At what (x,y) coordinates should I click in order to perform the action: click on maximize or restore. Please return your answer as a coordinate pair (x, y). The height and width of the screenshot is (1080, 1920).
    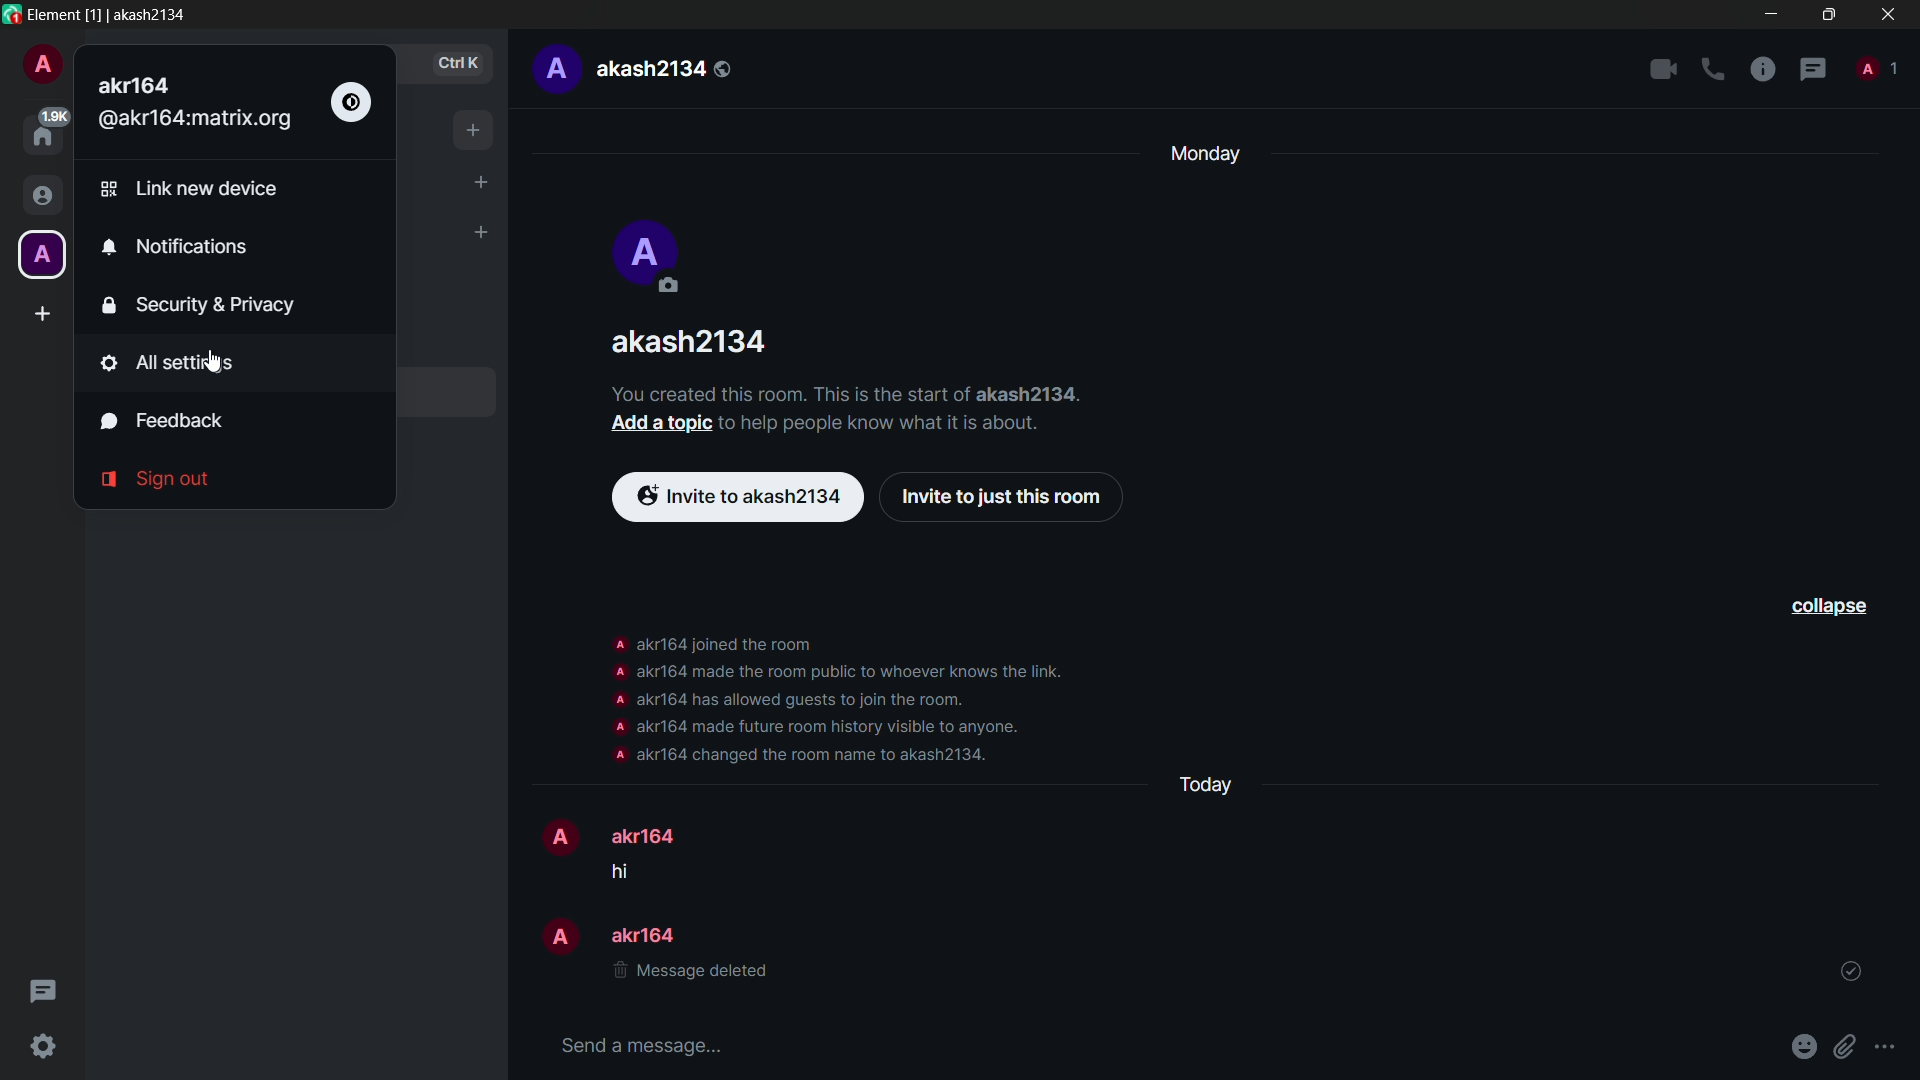
    Looking at the image, I should click on (1828, 13).